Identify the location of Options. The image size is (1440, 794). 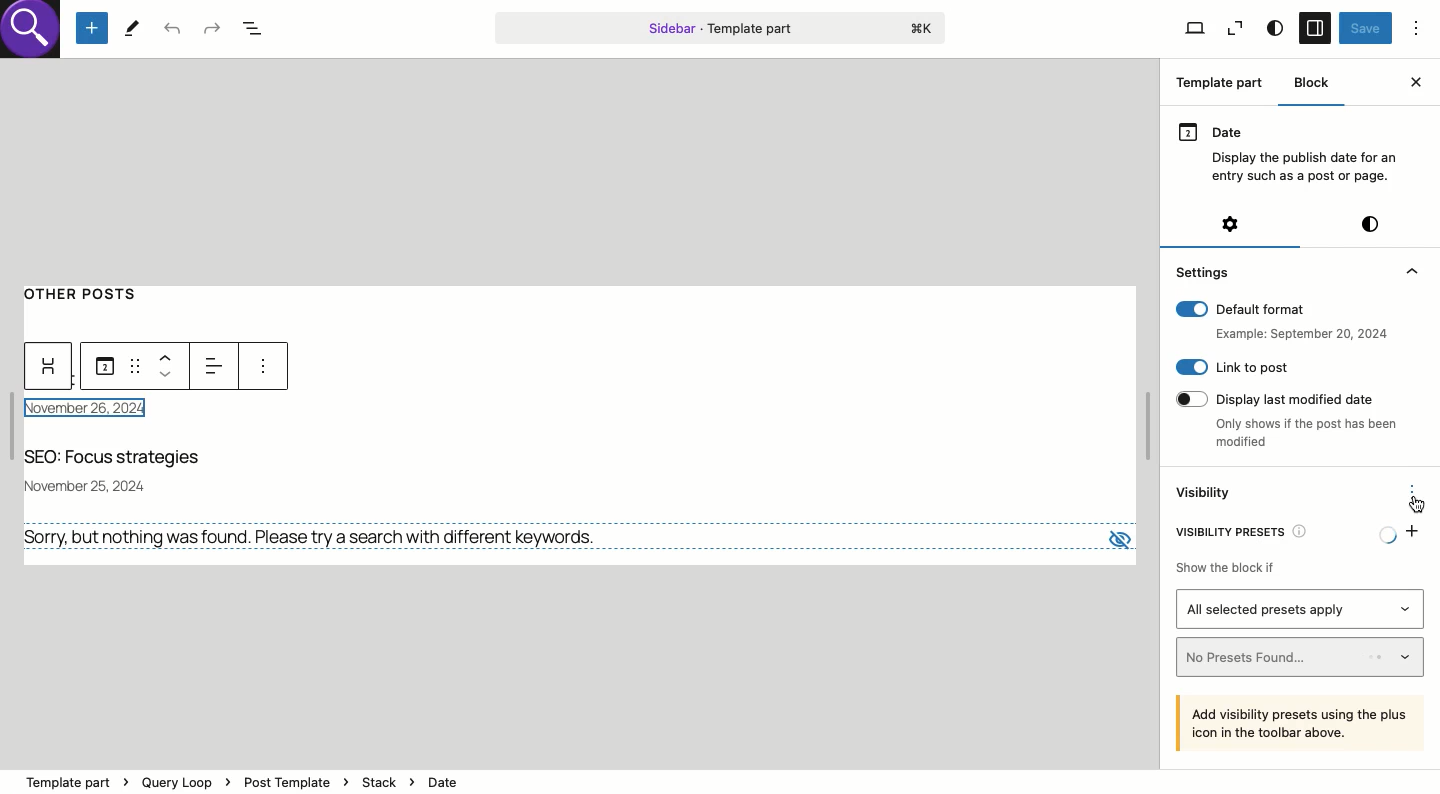
(1413, 490).